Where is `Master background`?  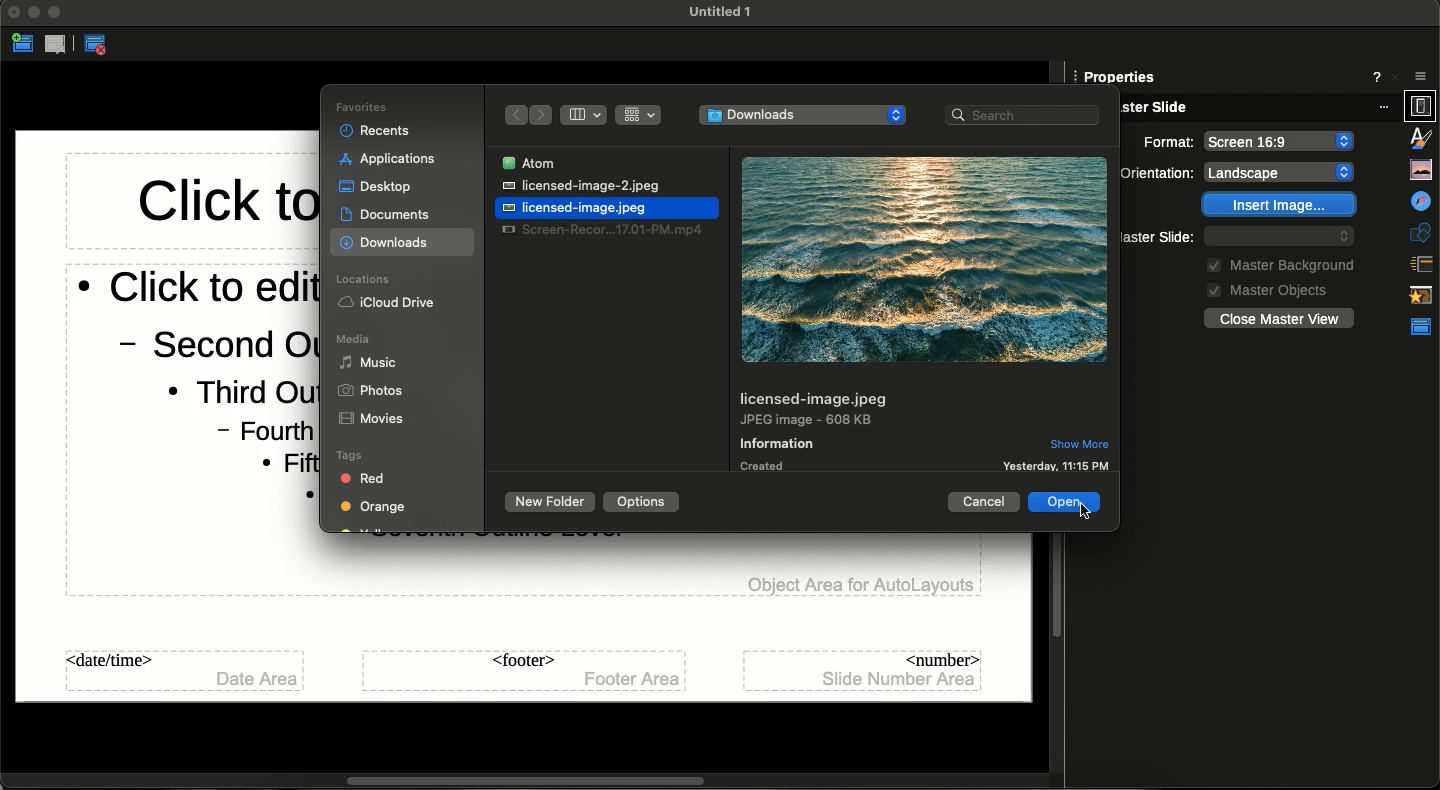 Master background is located at coordinates (1276, 263).